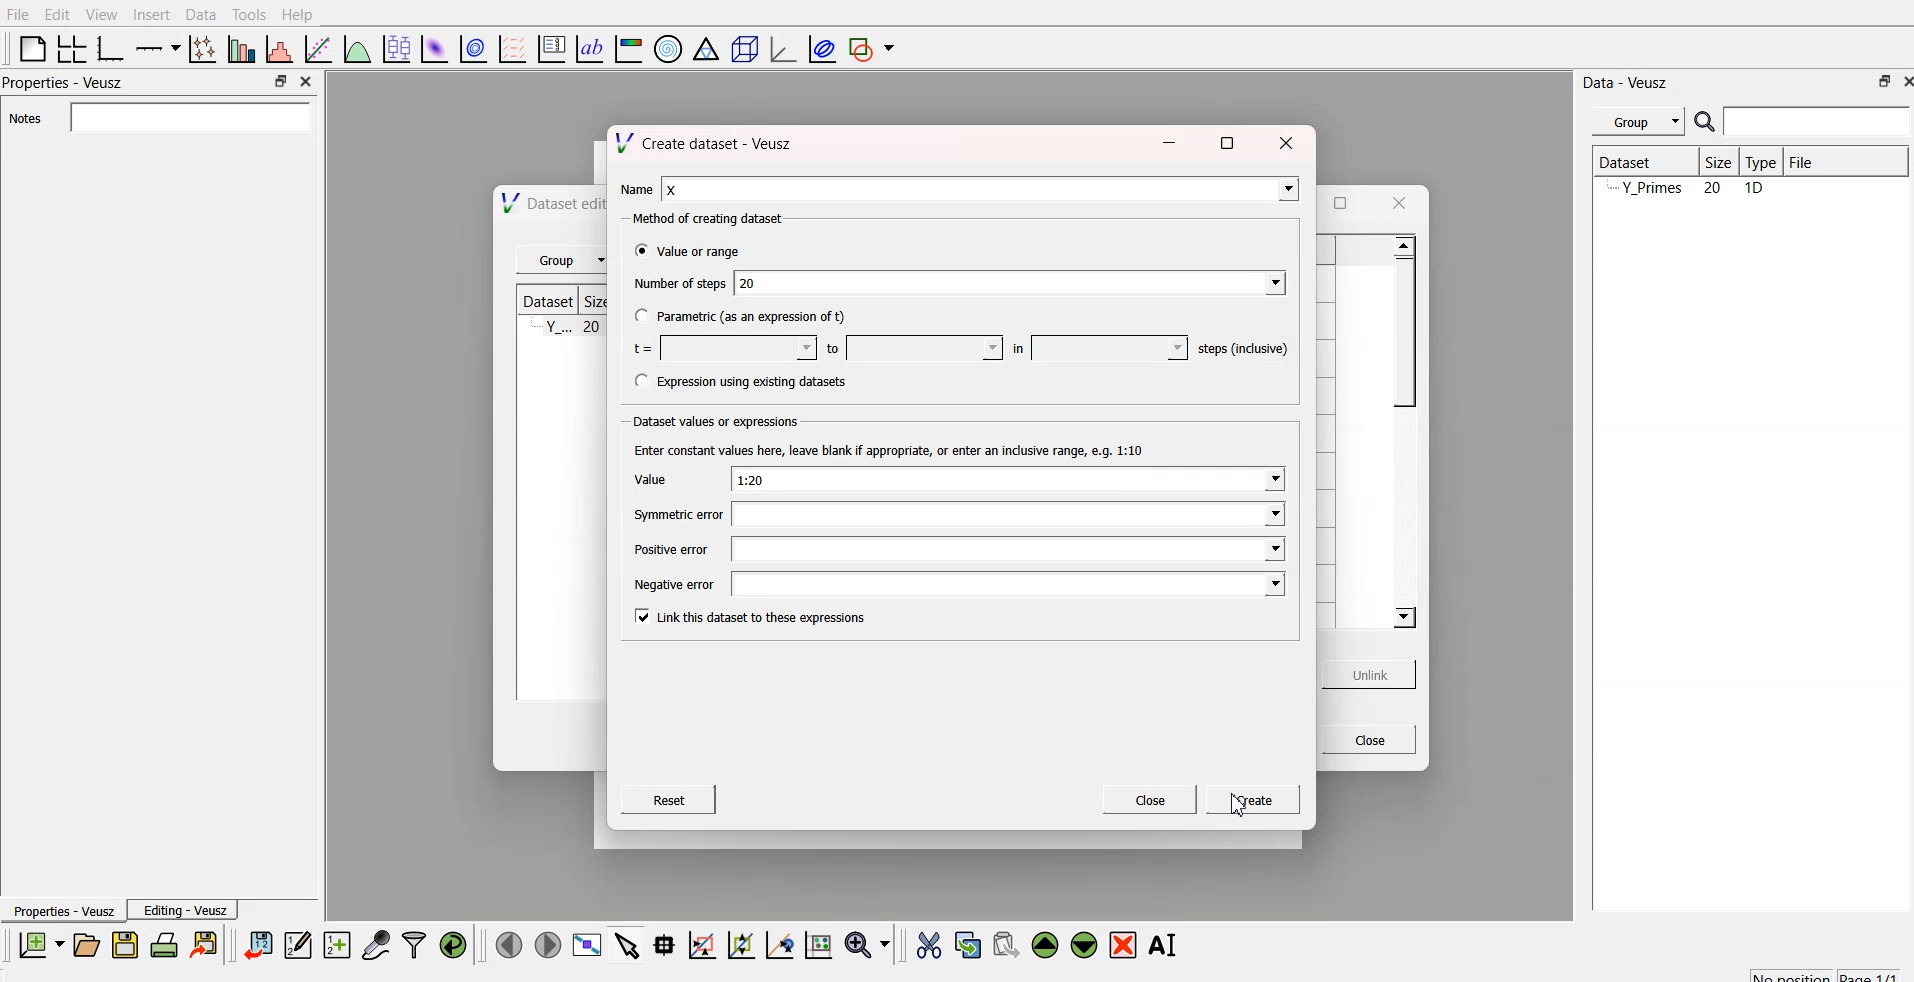 This screenshot has width=1914, height=982. I want to click on Data, so click(200, 13).